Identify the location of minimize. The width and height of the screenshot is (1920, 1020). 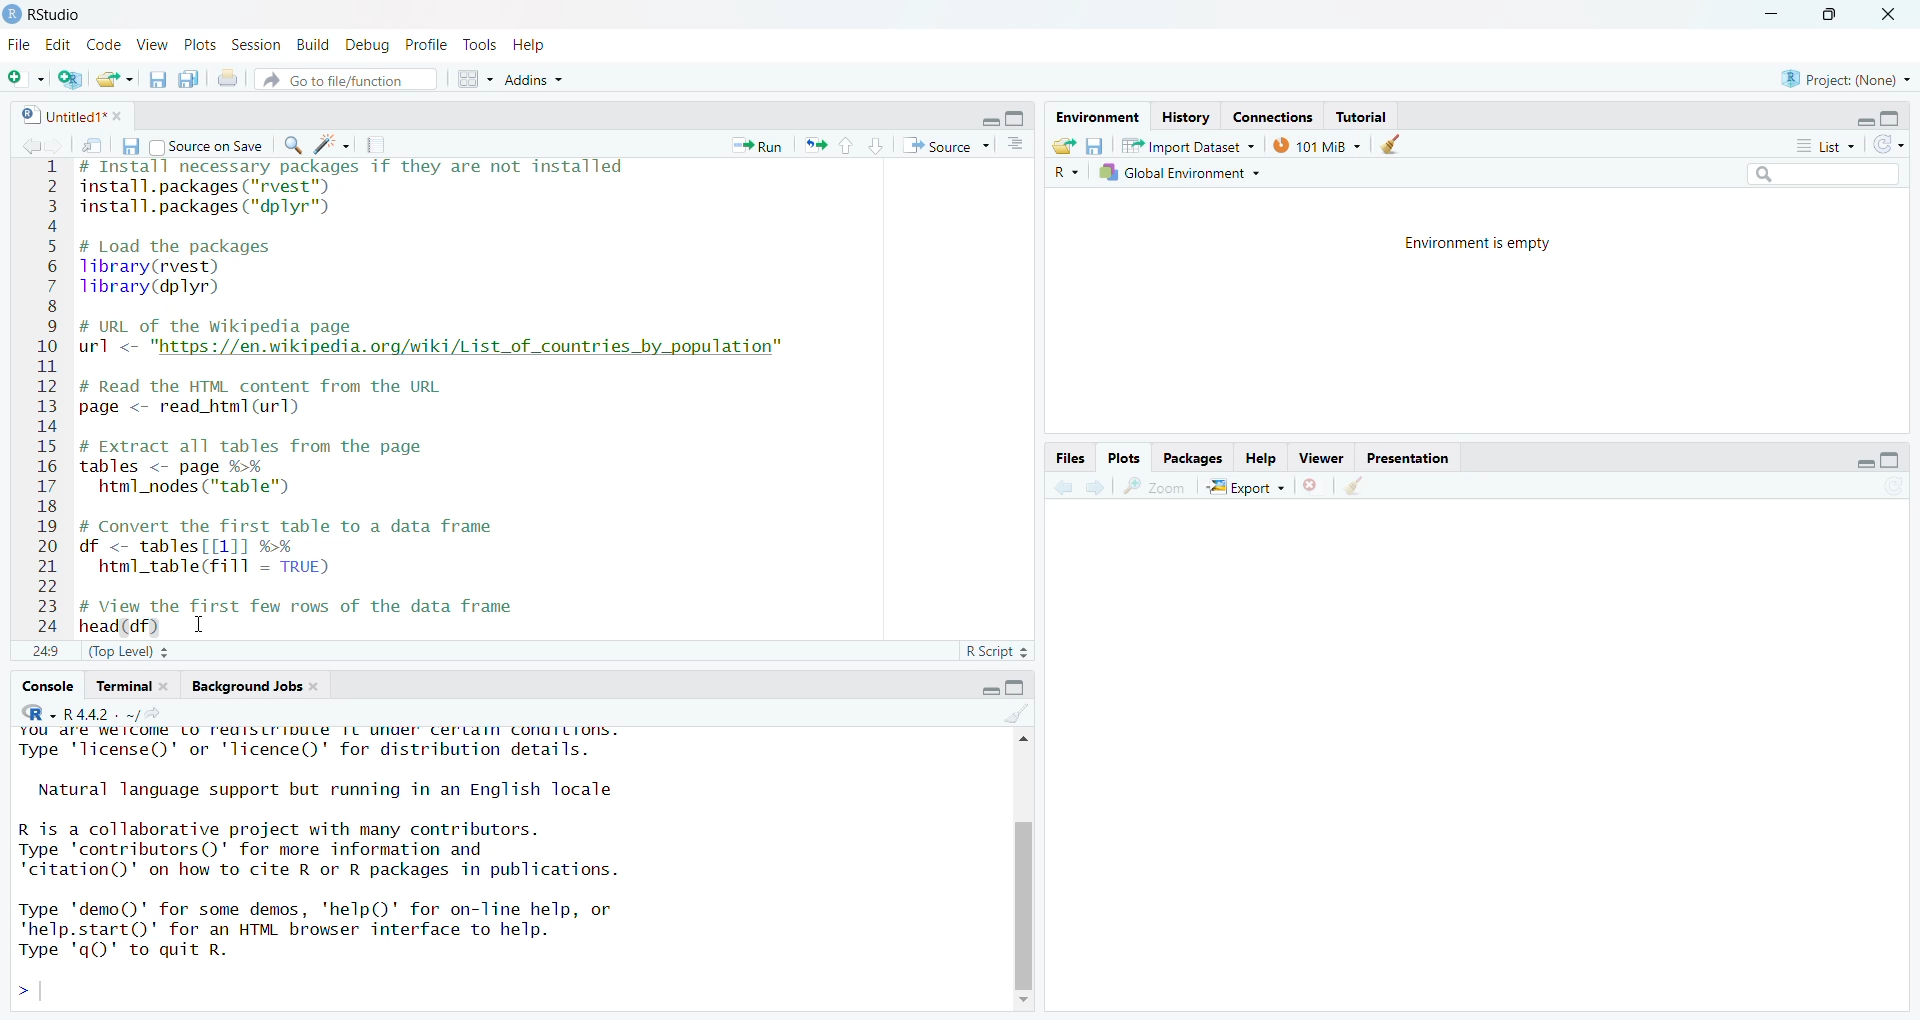
(1864, 464).